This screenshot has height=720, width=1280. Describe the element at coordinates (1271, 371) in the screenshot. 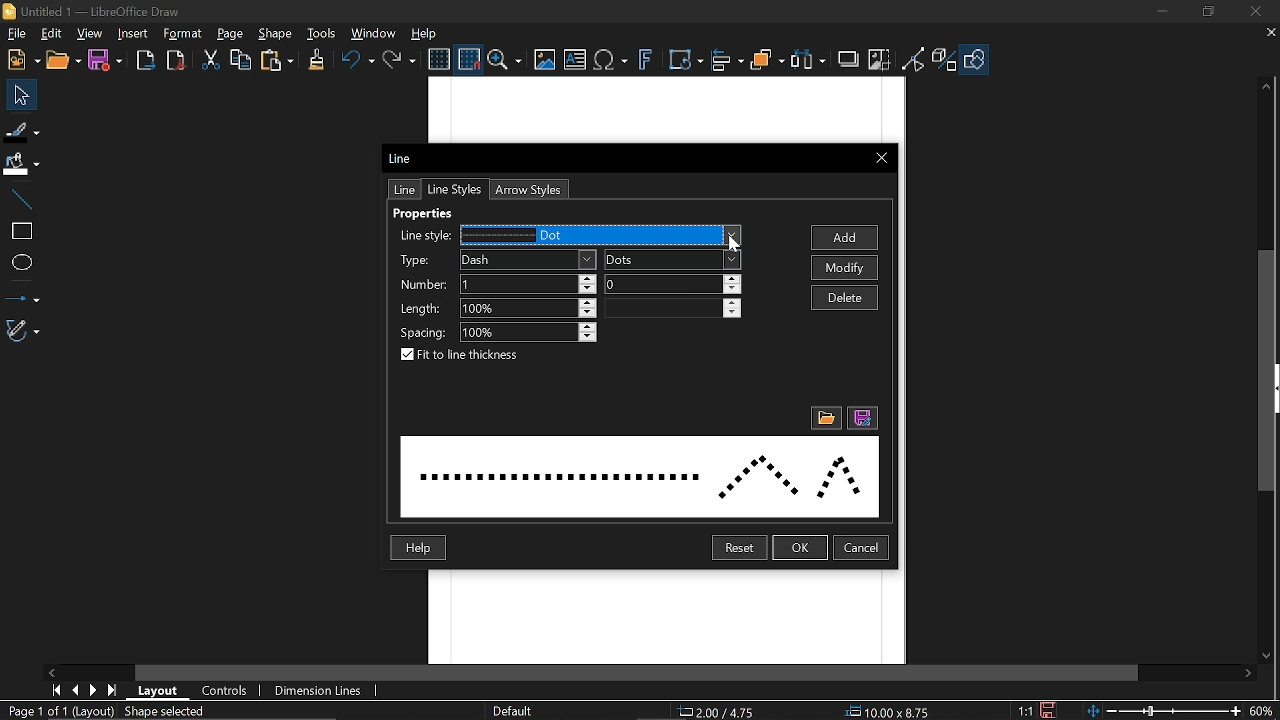

I see `Vertical scrollbar` at that location.